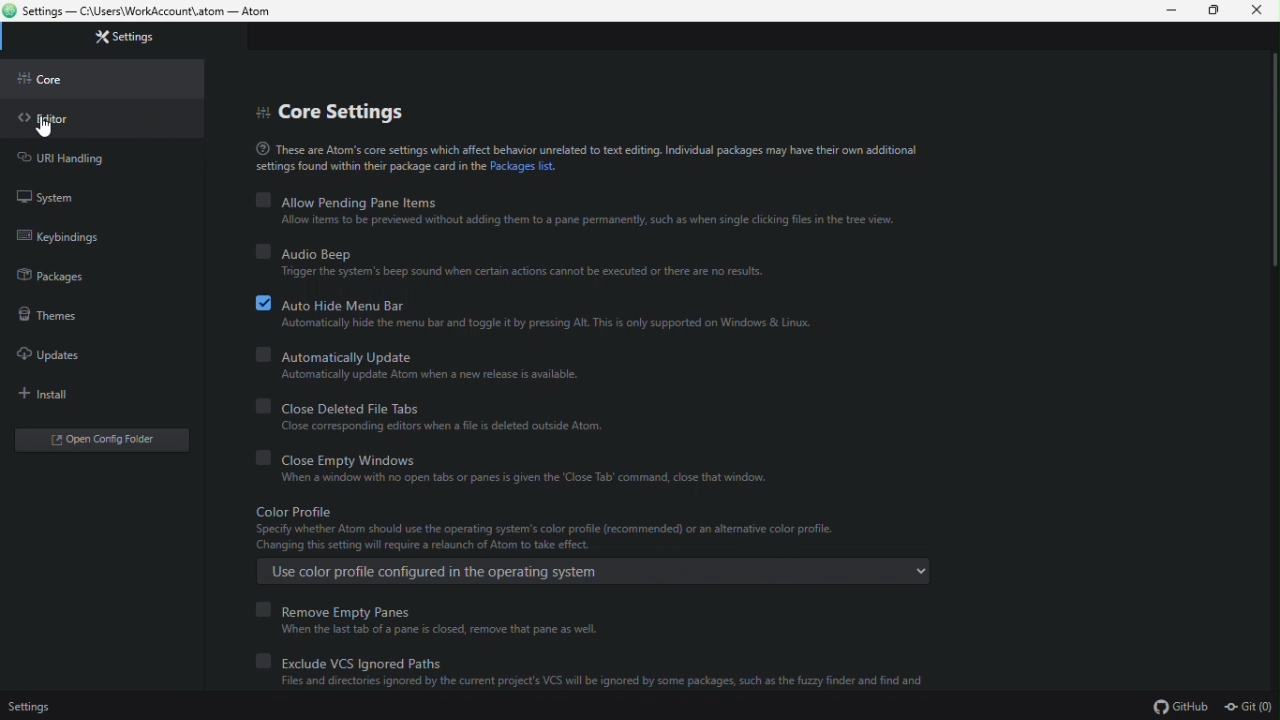  I want to click on system, so click(96, 199).